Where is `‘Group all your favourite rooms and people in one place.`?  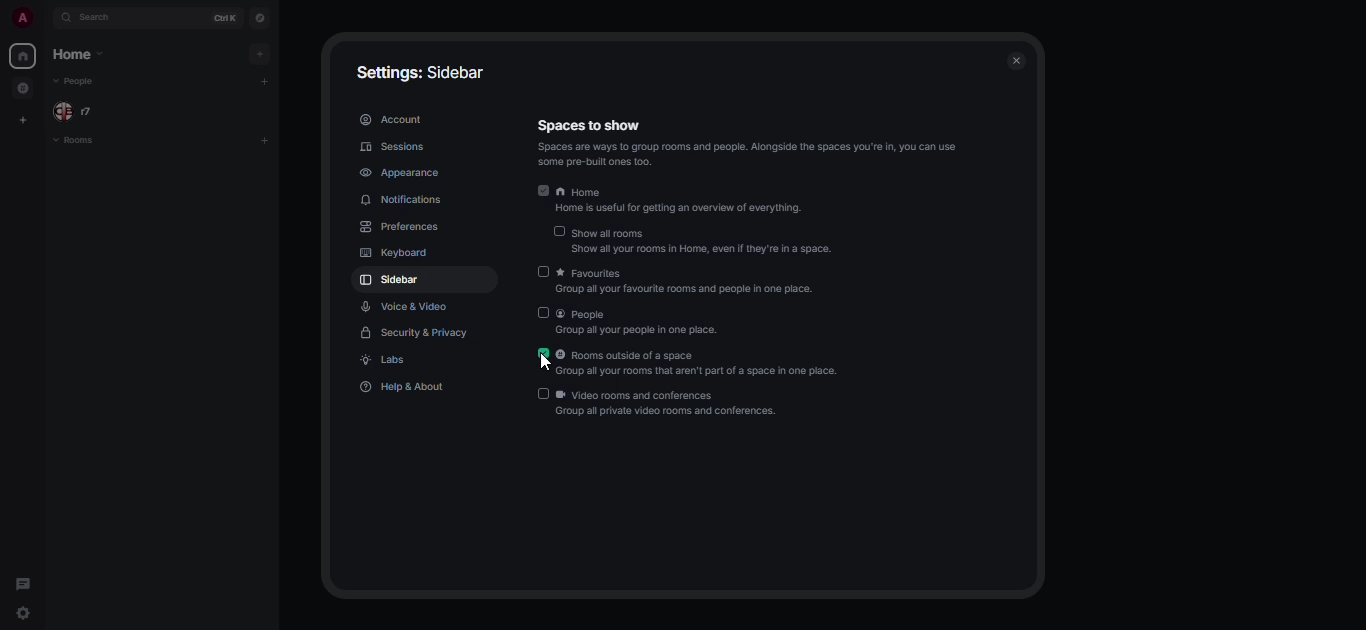 ‘Group all your favourite rooms and people in one place. is located at coordinates (716, 291).